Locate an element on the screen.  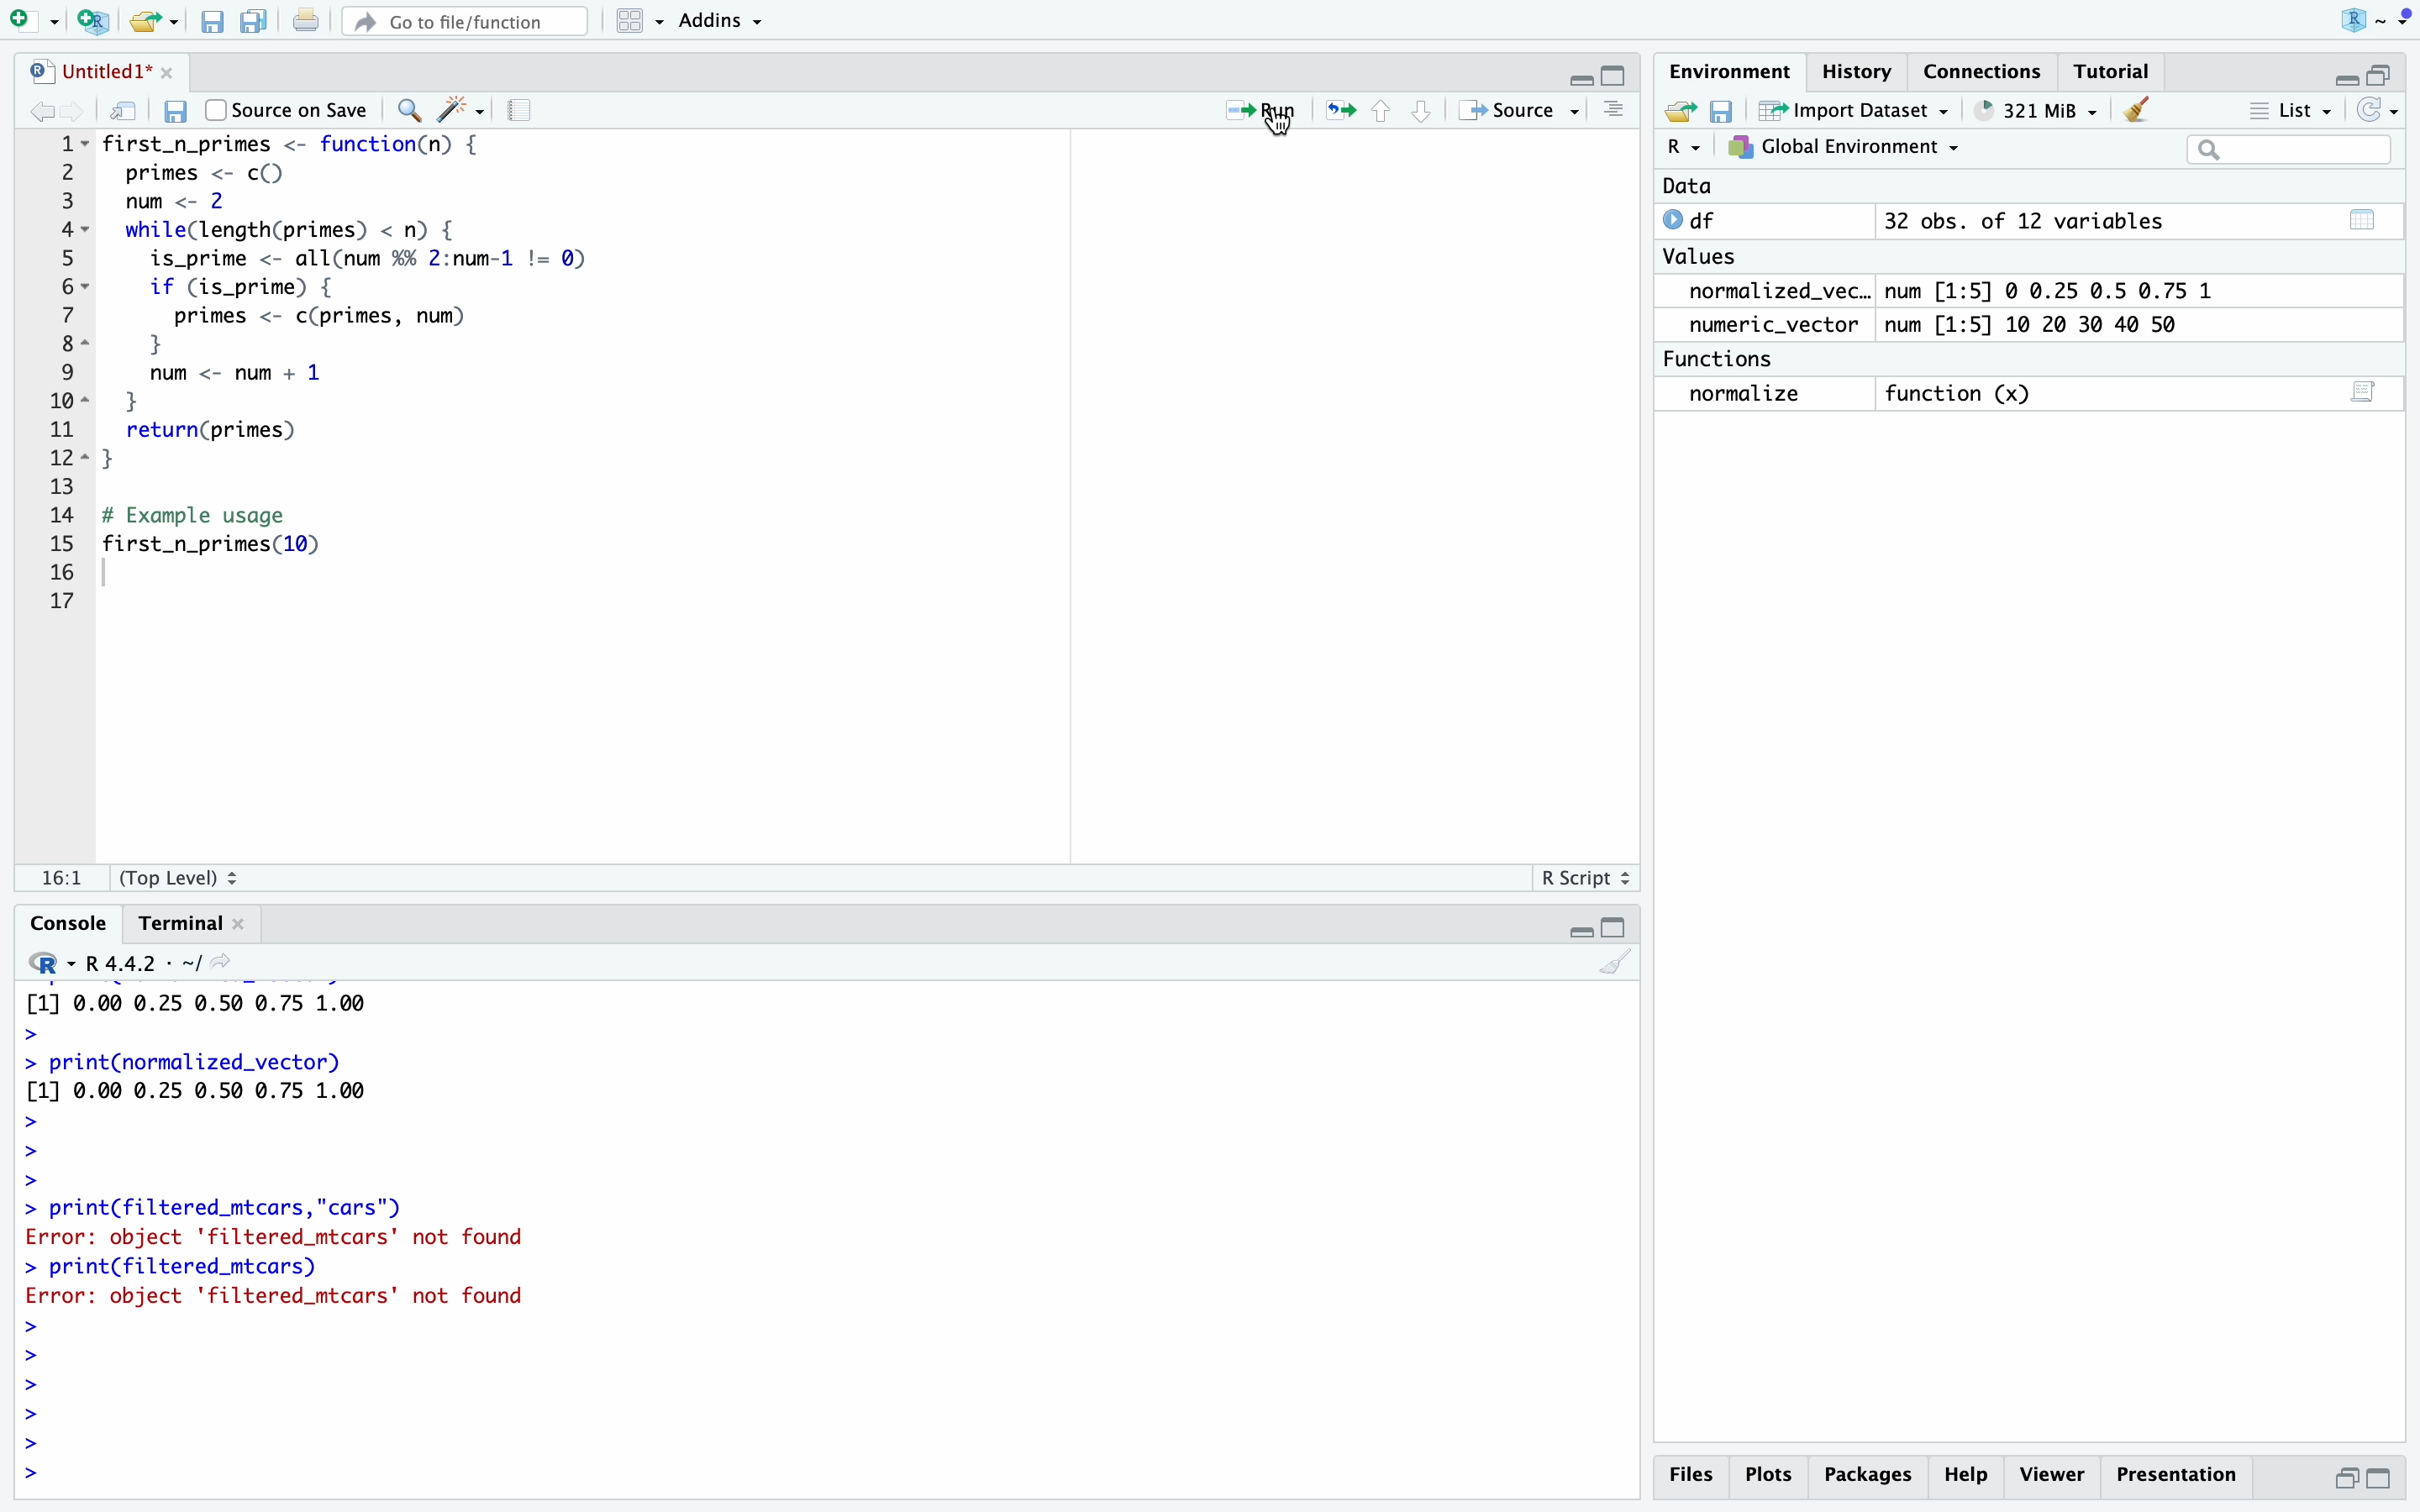
workspaces is located at coordinates (632, 18).